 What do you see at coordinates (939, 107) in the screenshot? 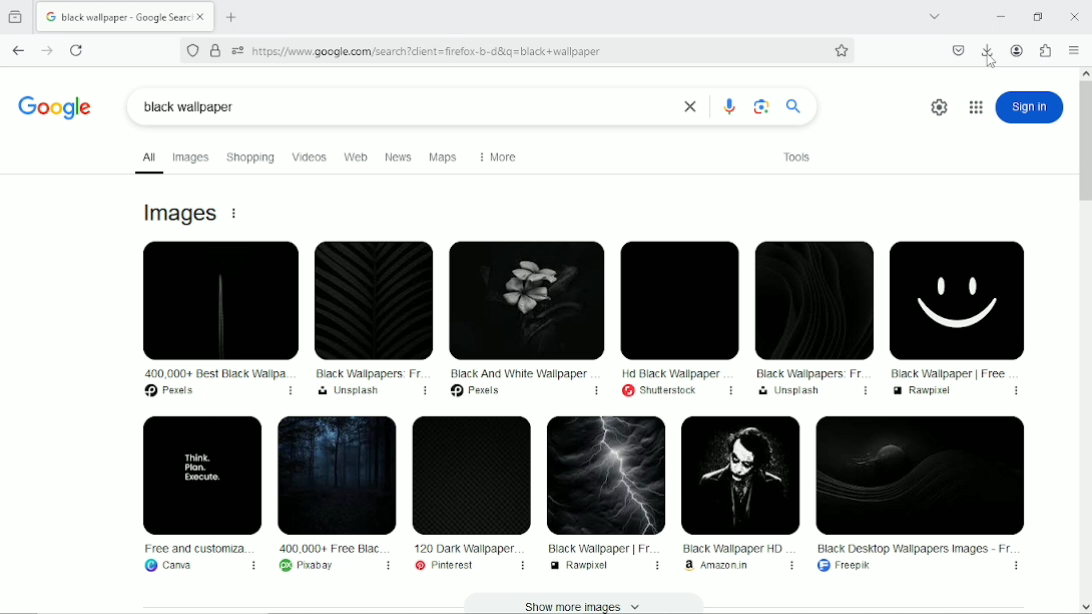
I see `quick settings` at bounding box center [939, 107].